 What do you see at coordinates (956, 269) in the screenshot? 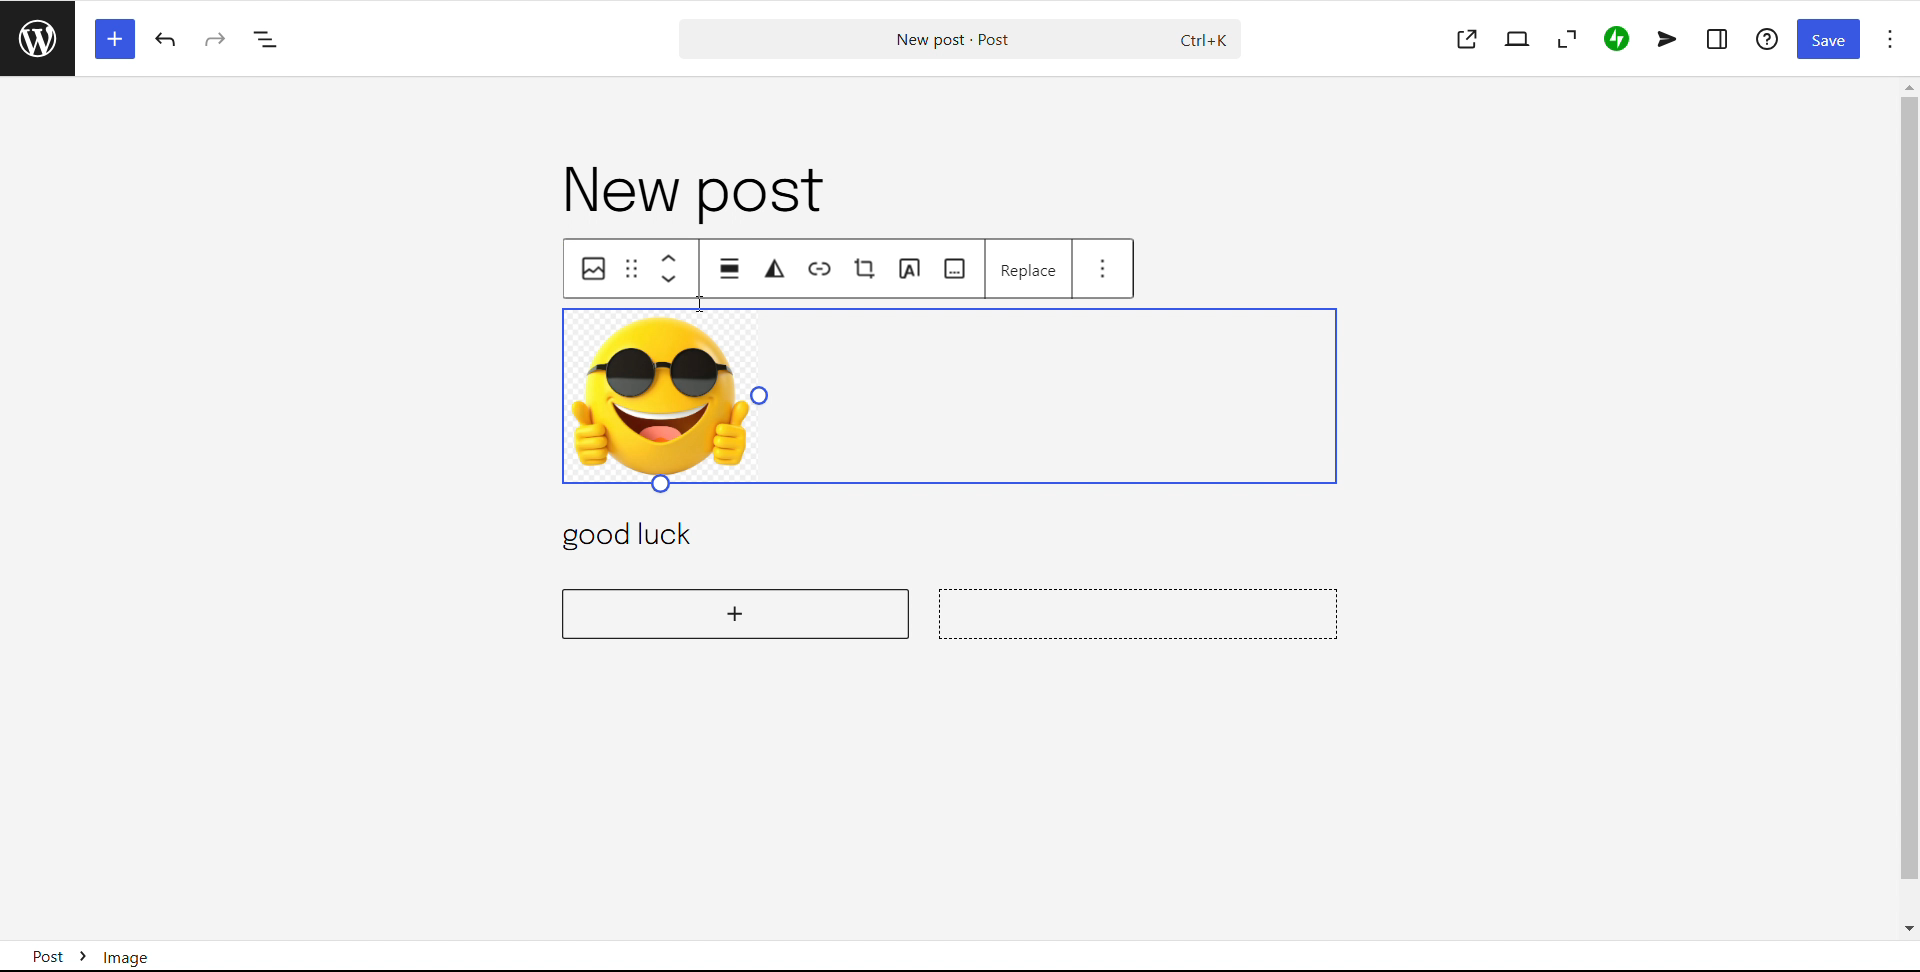
I see `add caption` at bounding box center [956, 269].